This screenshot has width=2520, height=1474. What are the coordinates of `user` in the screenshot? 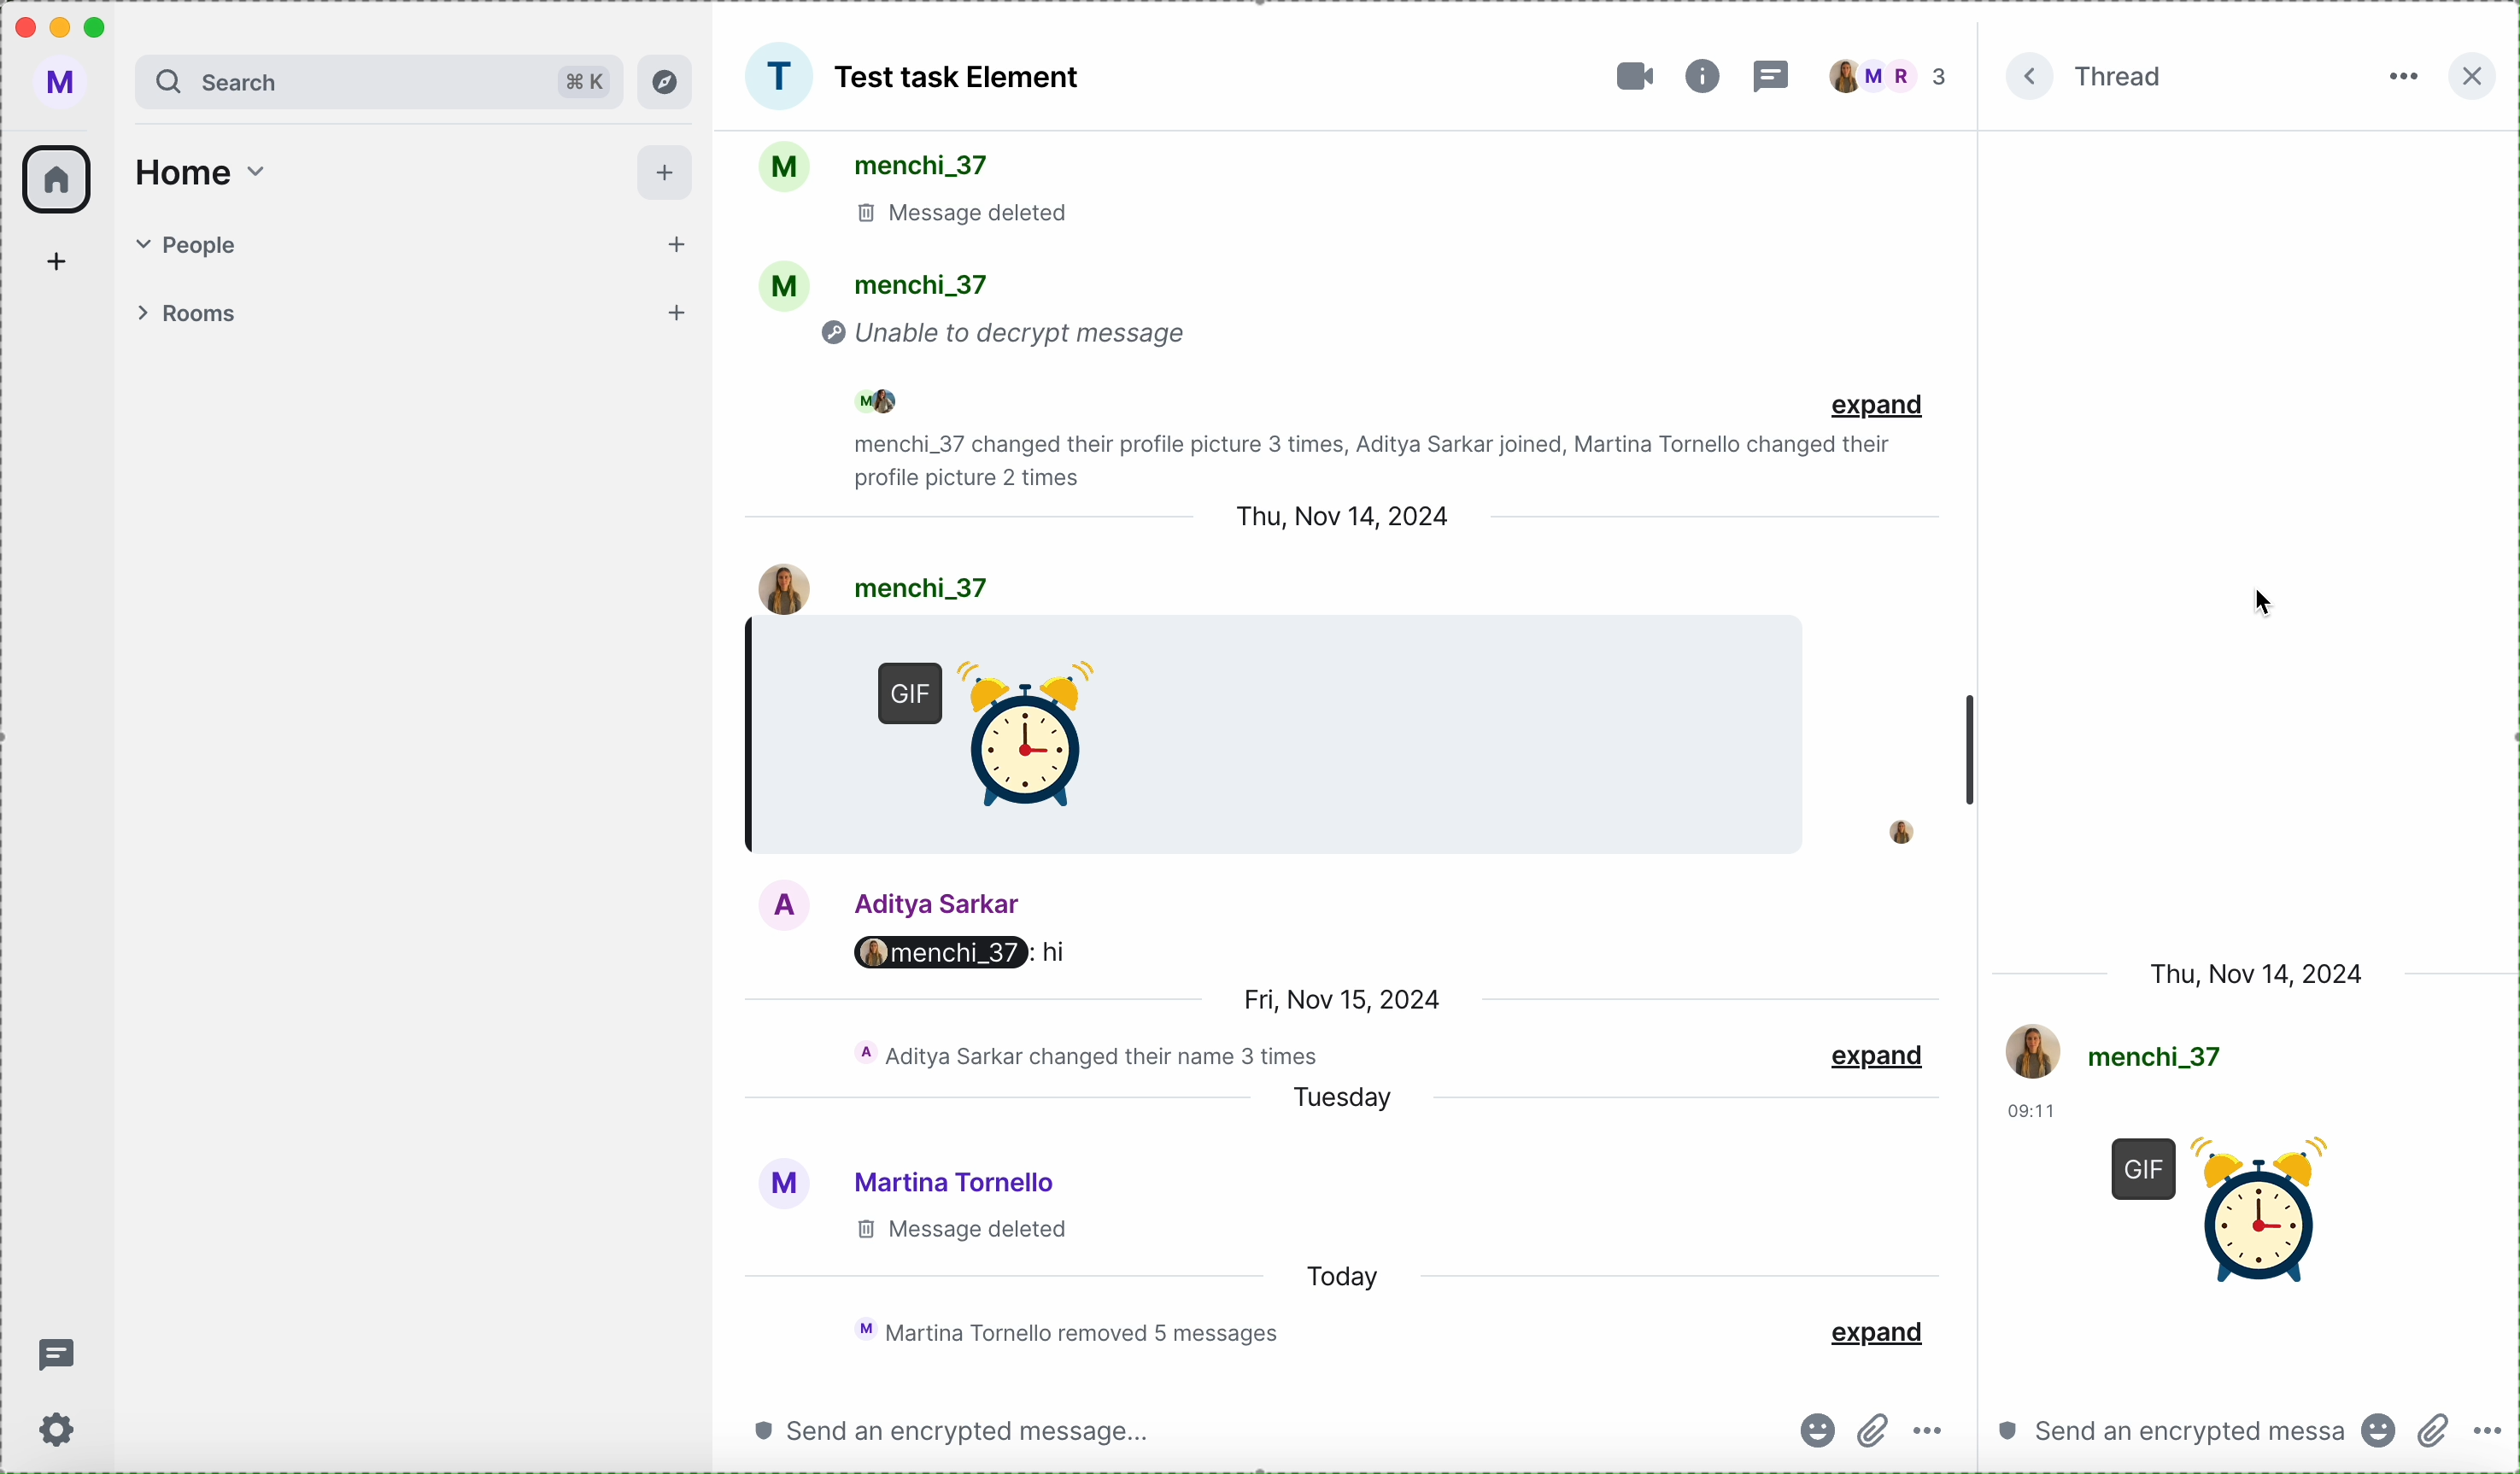 It's located at (904, 1178).